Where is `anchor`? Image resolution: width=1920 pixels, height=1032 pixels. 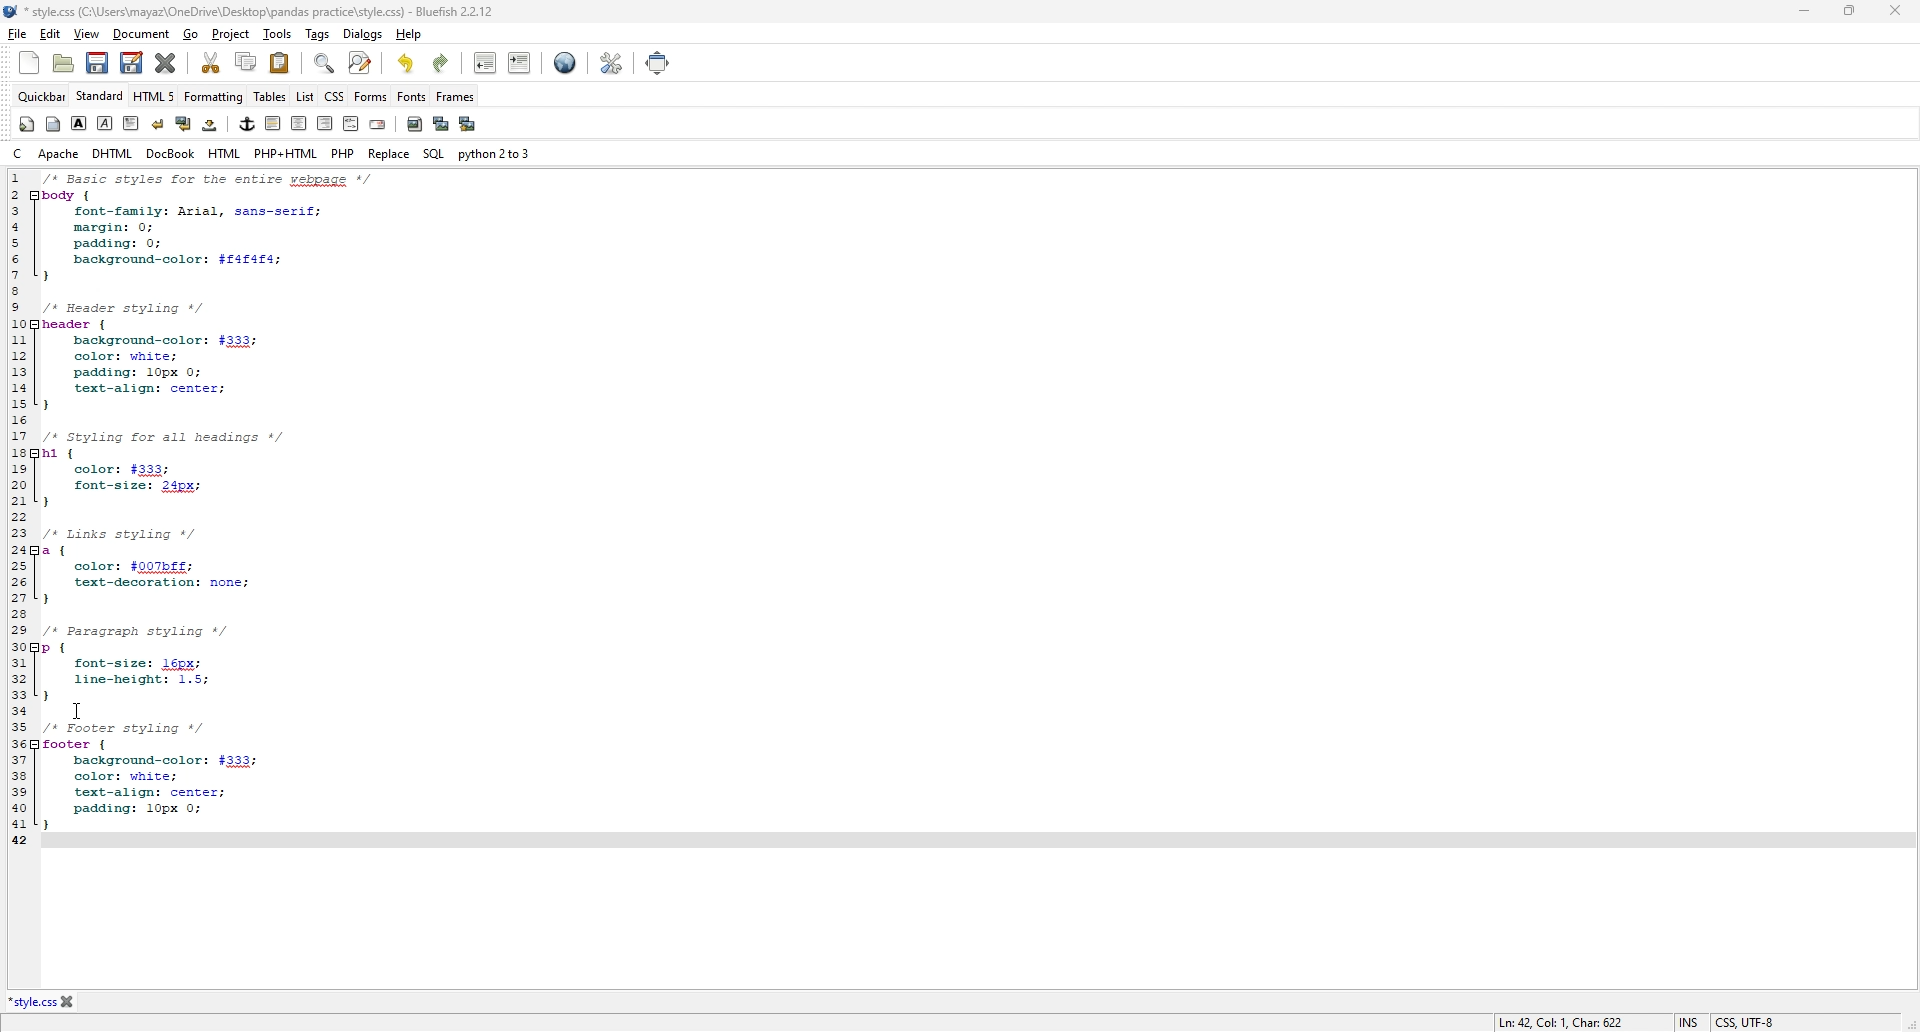 anchor is located at coordinates (248, 124).